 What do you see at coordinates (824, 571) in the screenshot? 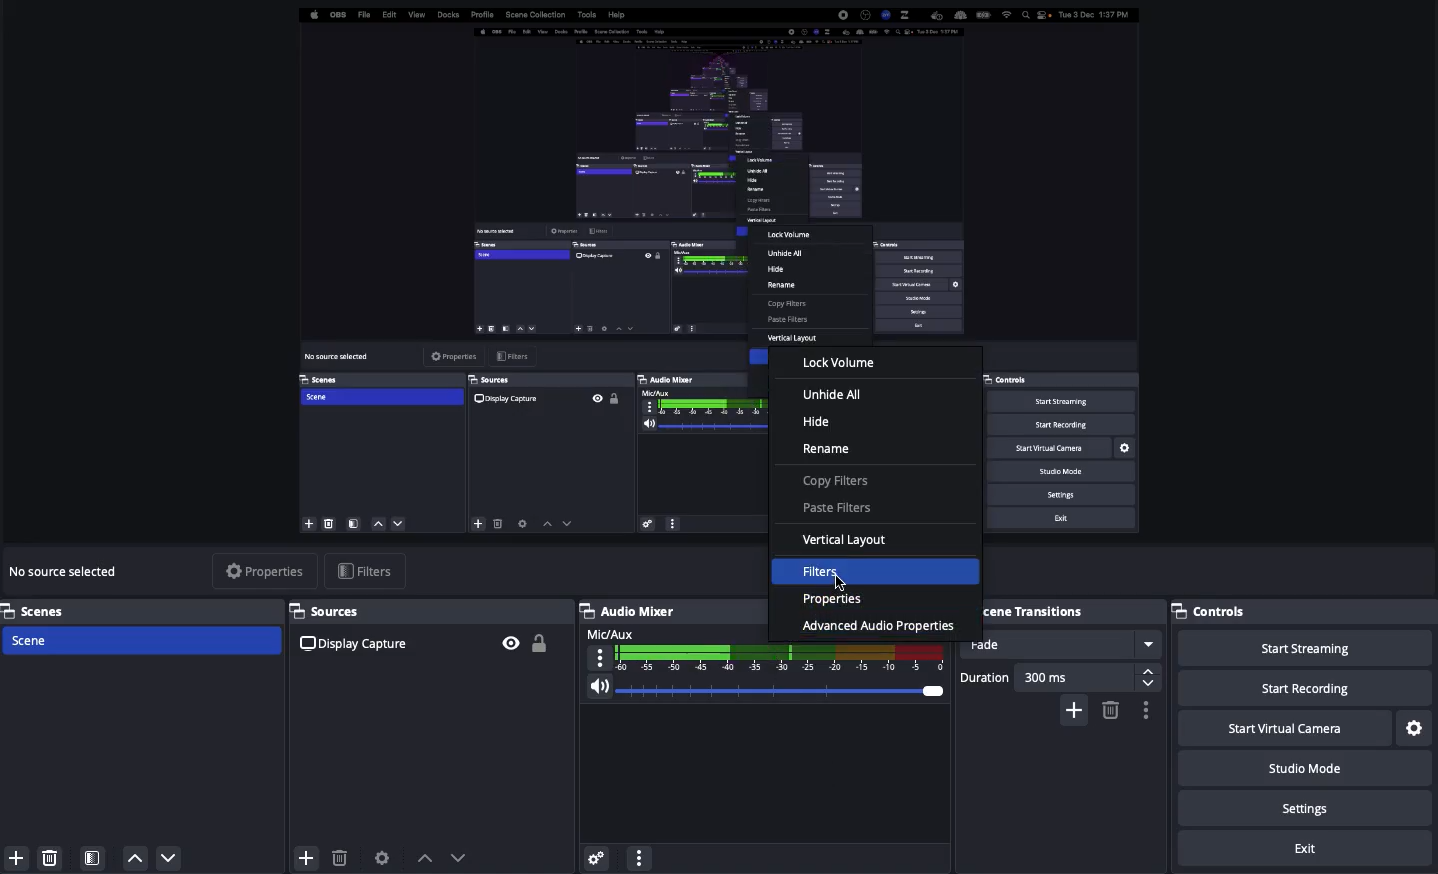
I see `Filters ` at bounding box center [824, 571].